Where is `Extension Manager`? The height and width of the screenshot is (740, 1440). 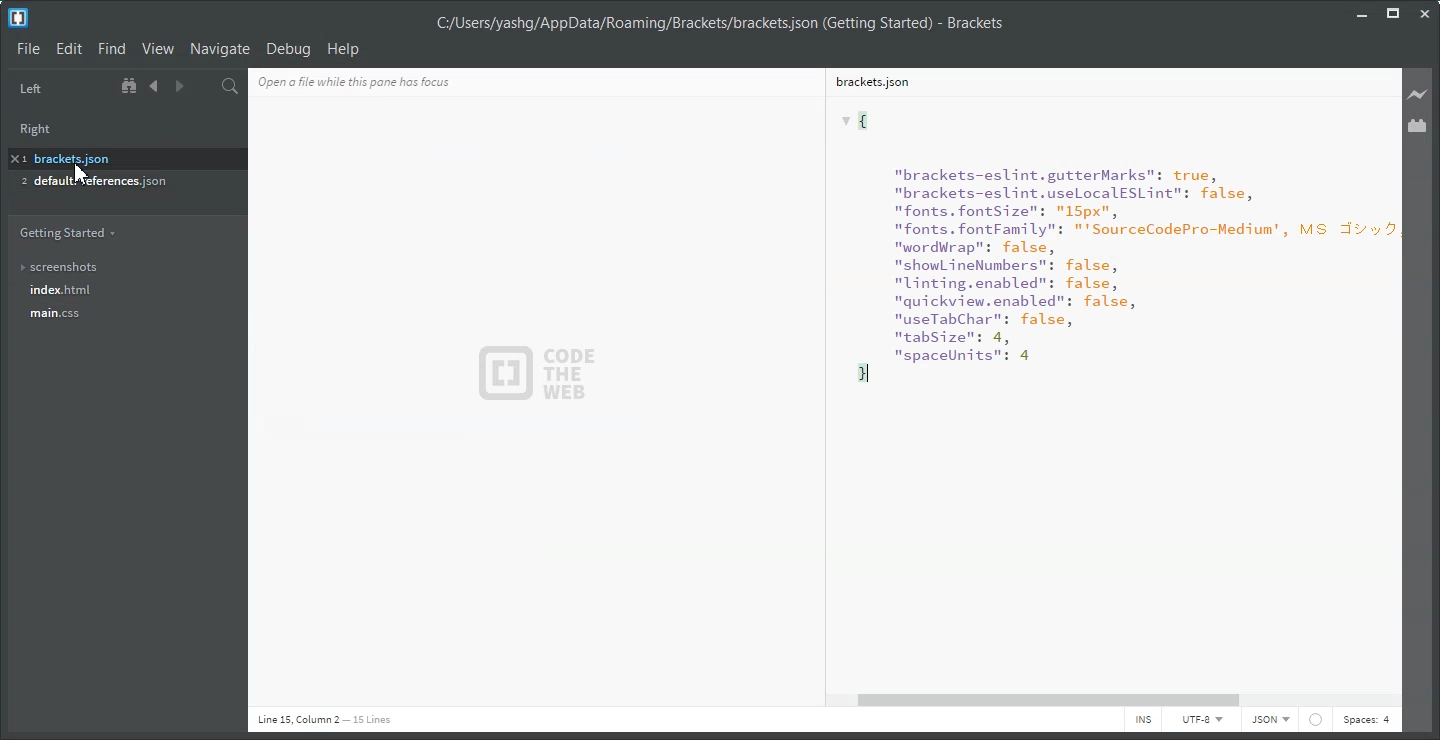 Extension Manager is located at coordinates (1419, 126).